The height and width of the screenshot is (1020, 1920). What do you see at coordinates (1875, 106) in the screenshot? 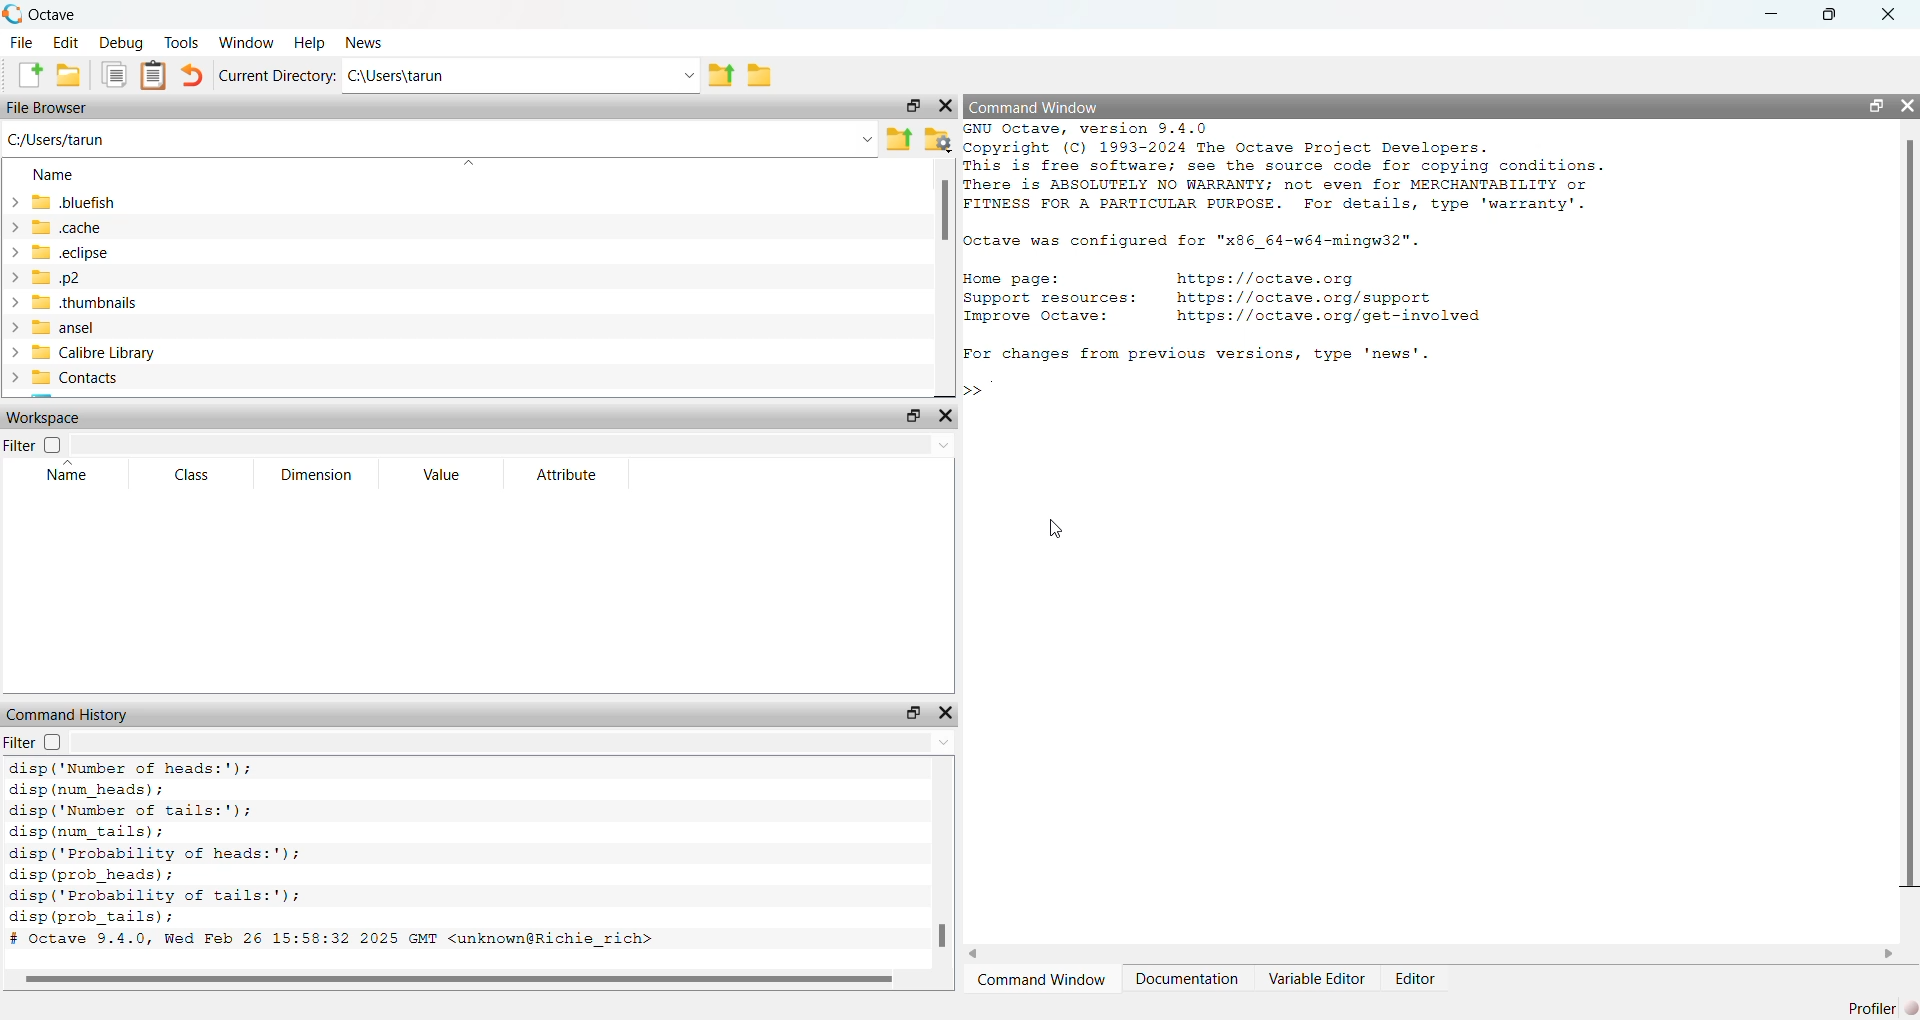
I see `Undock Widget` at bounding box center [1875, 106].